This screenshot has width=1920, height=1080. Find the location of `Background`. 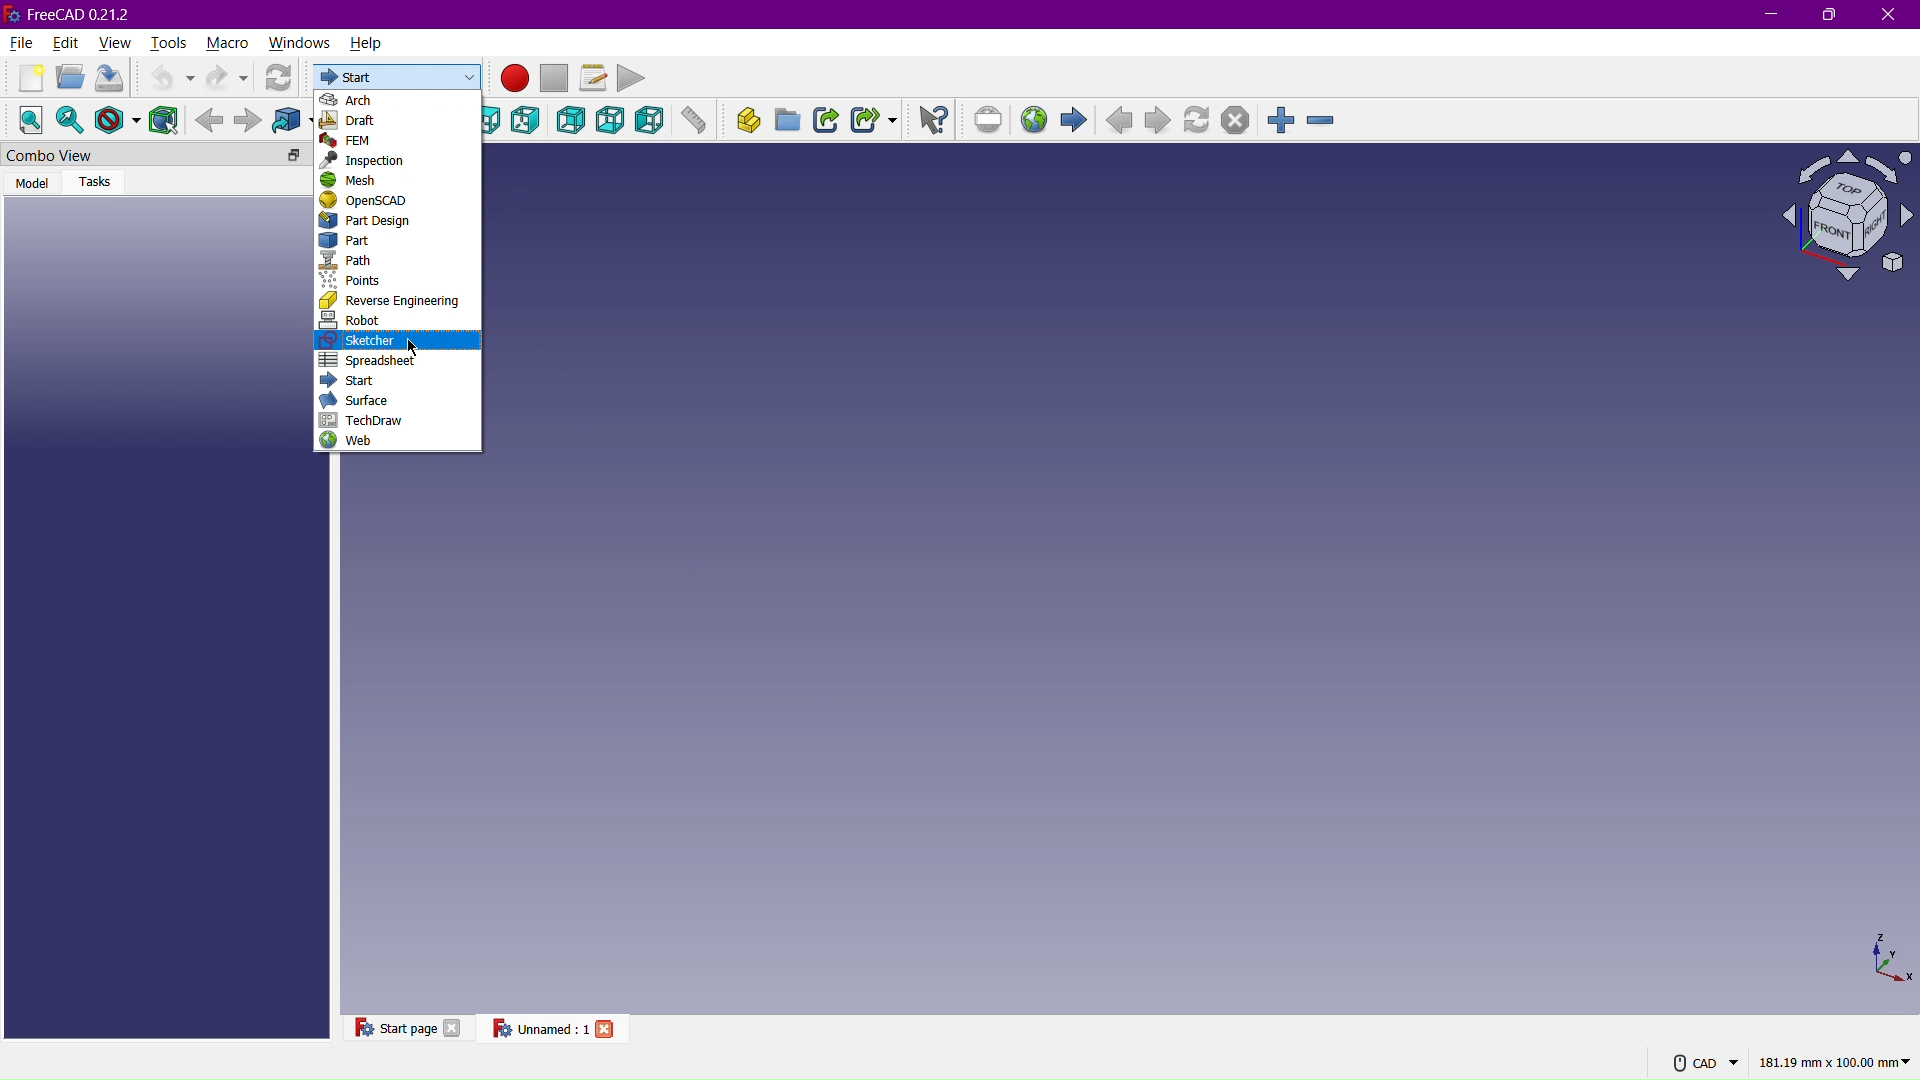

Background is located at coordinates (209, 117).